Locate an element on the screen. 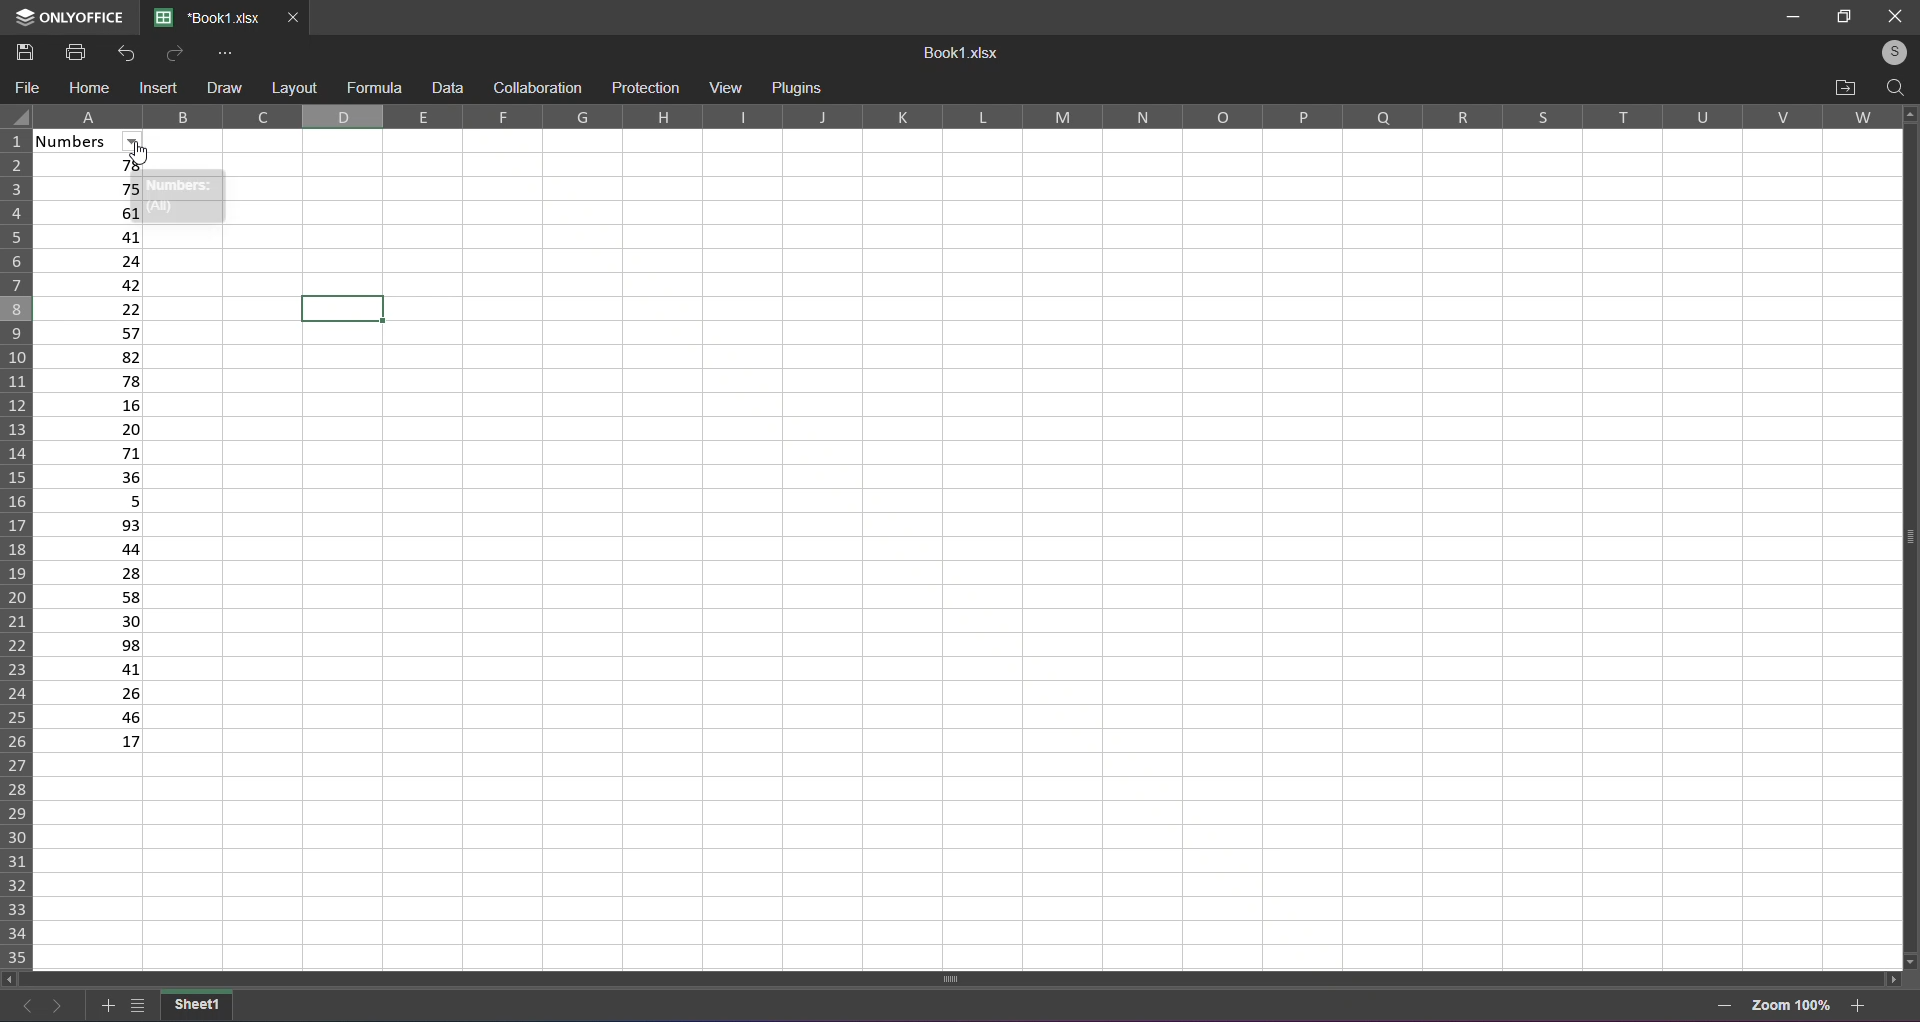 Image resolution: width=1920 pixels, height=1022 pixels. select all is located at coordinates (16, 117).